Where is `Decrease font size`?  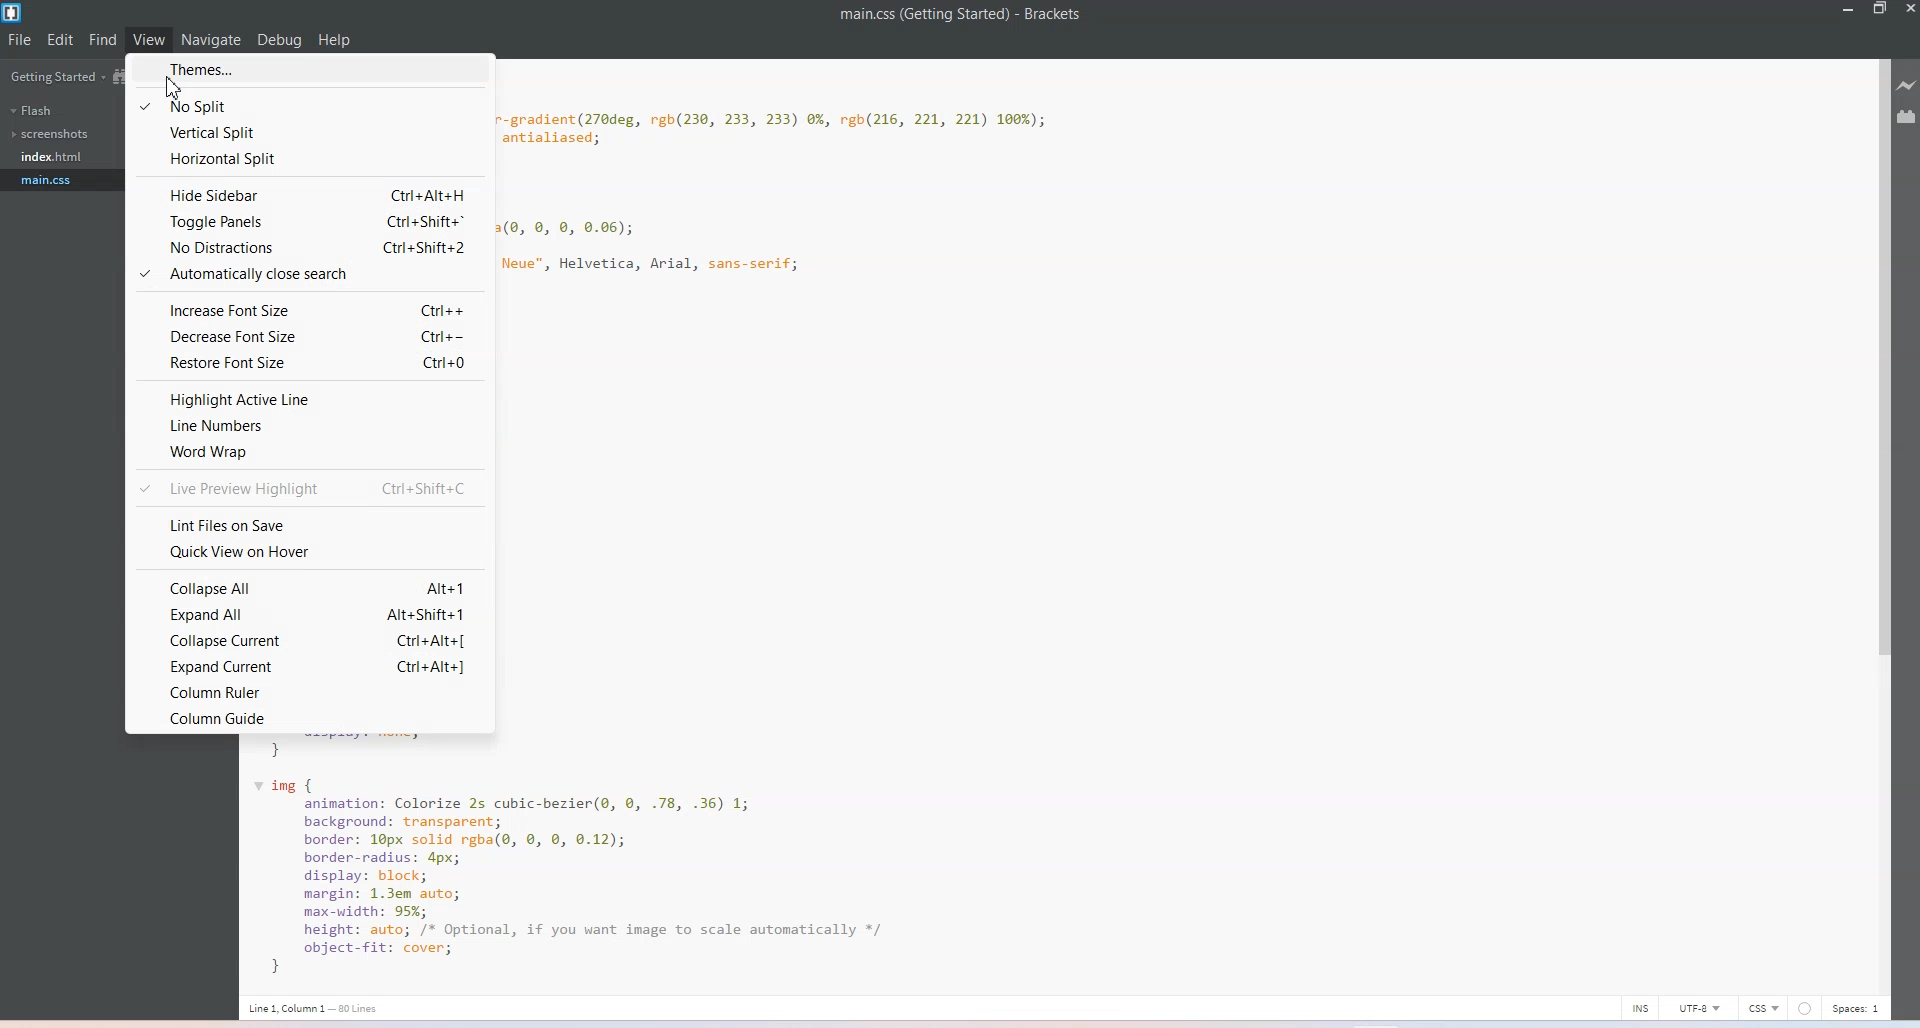 Decrease font size is located at coordinates (311, 336).